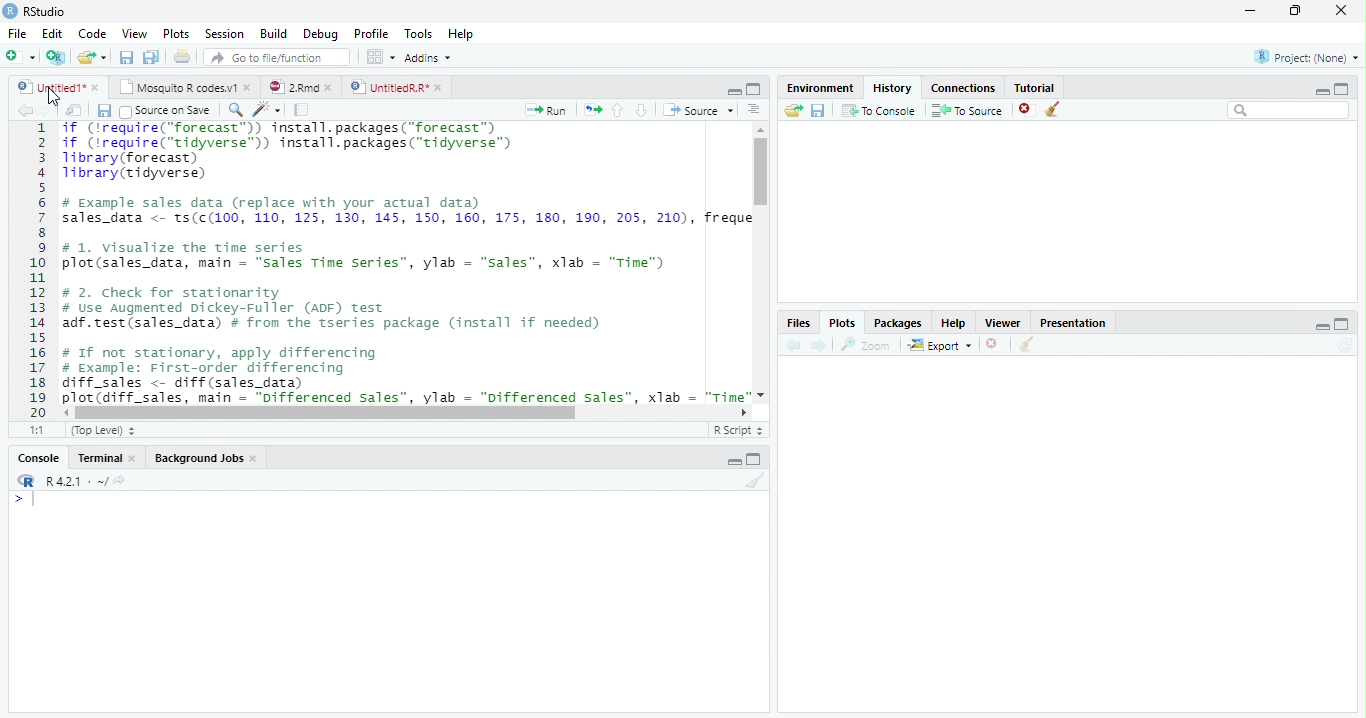  I want to click on Clean, so click(1056, 109).